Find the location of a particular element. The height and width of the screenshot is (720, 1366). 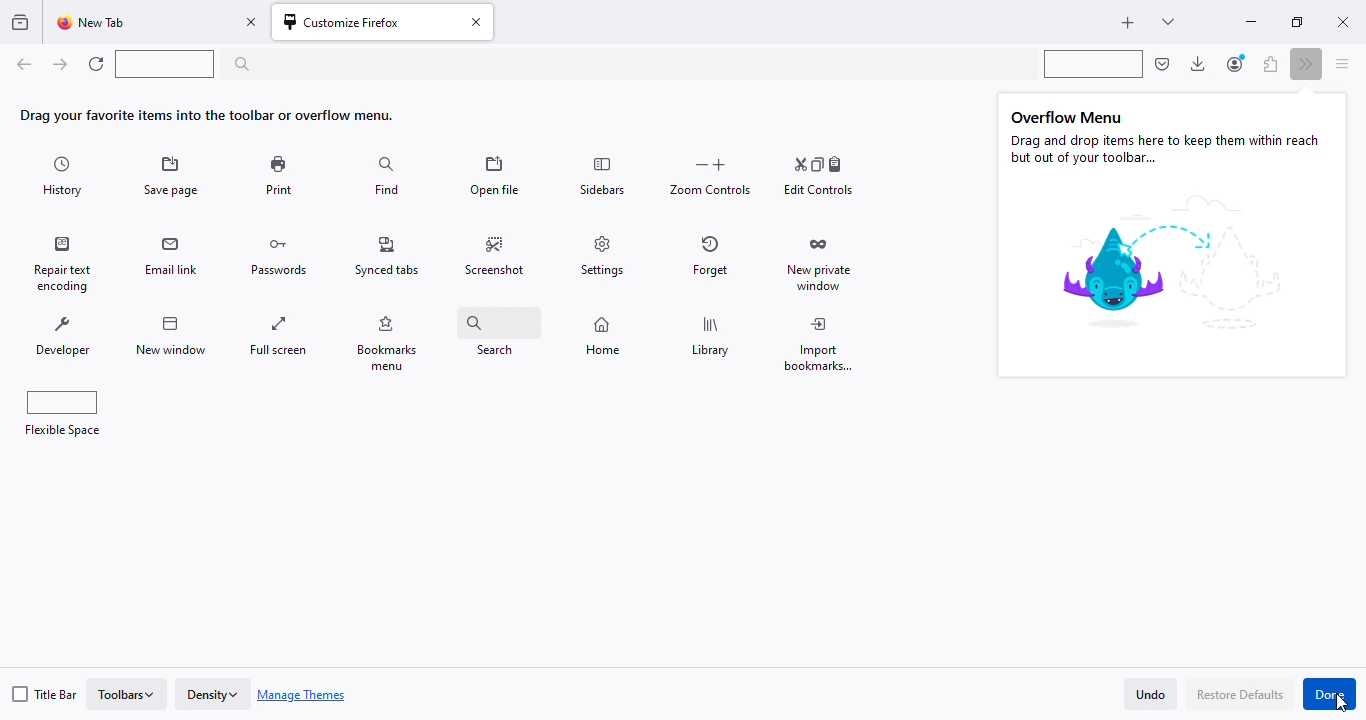

zoom controls is located at coordinates (709, 176).